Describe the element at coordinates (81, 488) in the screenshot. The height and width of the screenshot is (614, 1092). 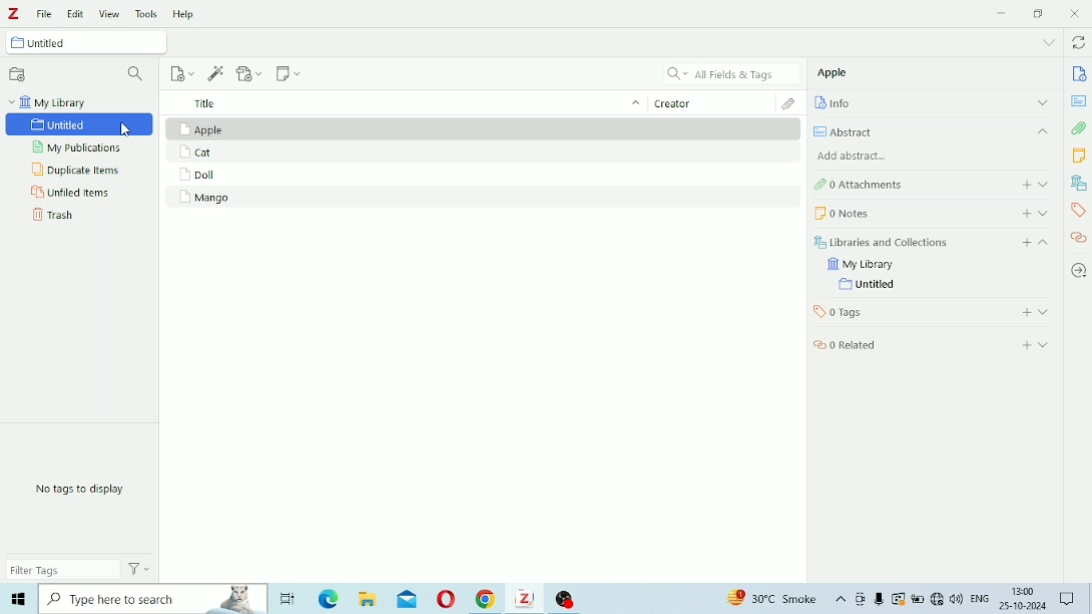
I see `No tags to display` at that location.